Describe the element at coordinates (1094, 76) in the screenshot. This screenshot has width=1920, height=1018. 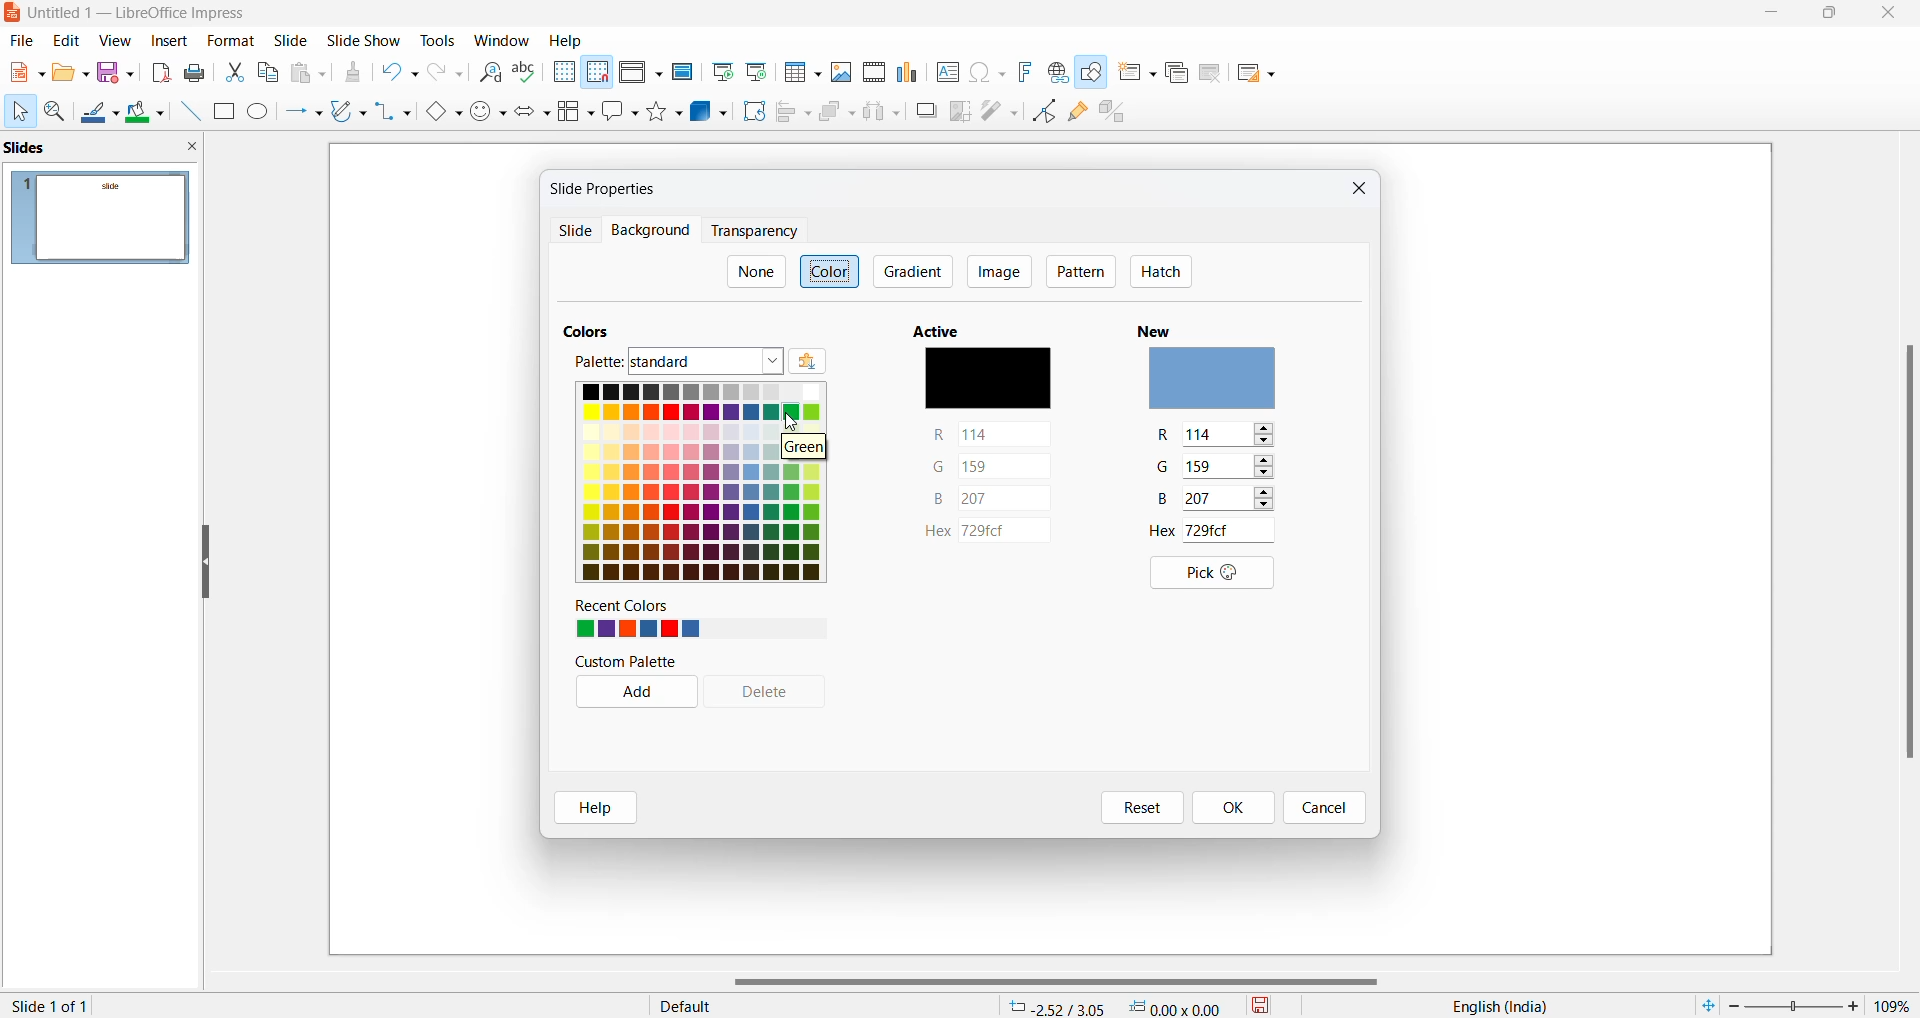
I see `show draw functions` at that location.